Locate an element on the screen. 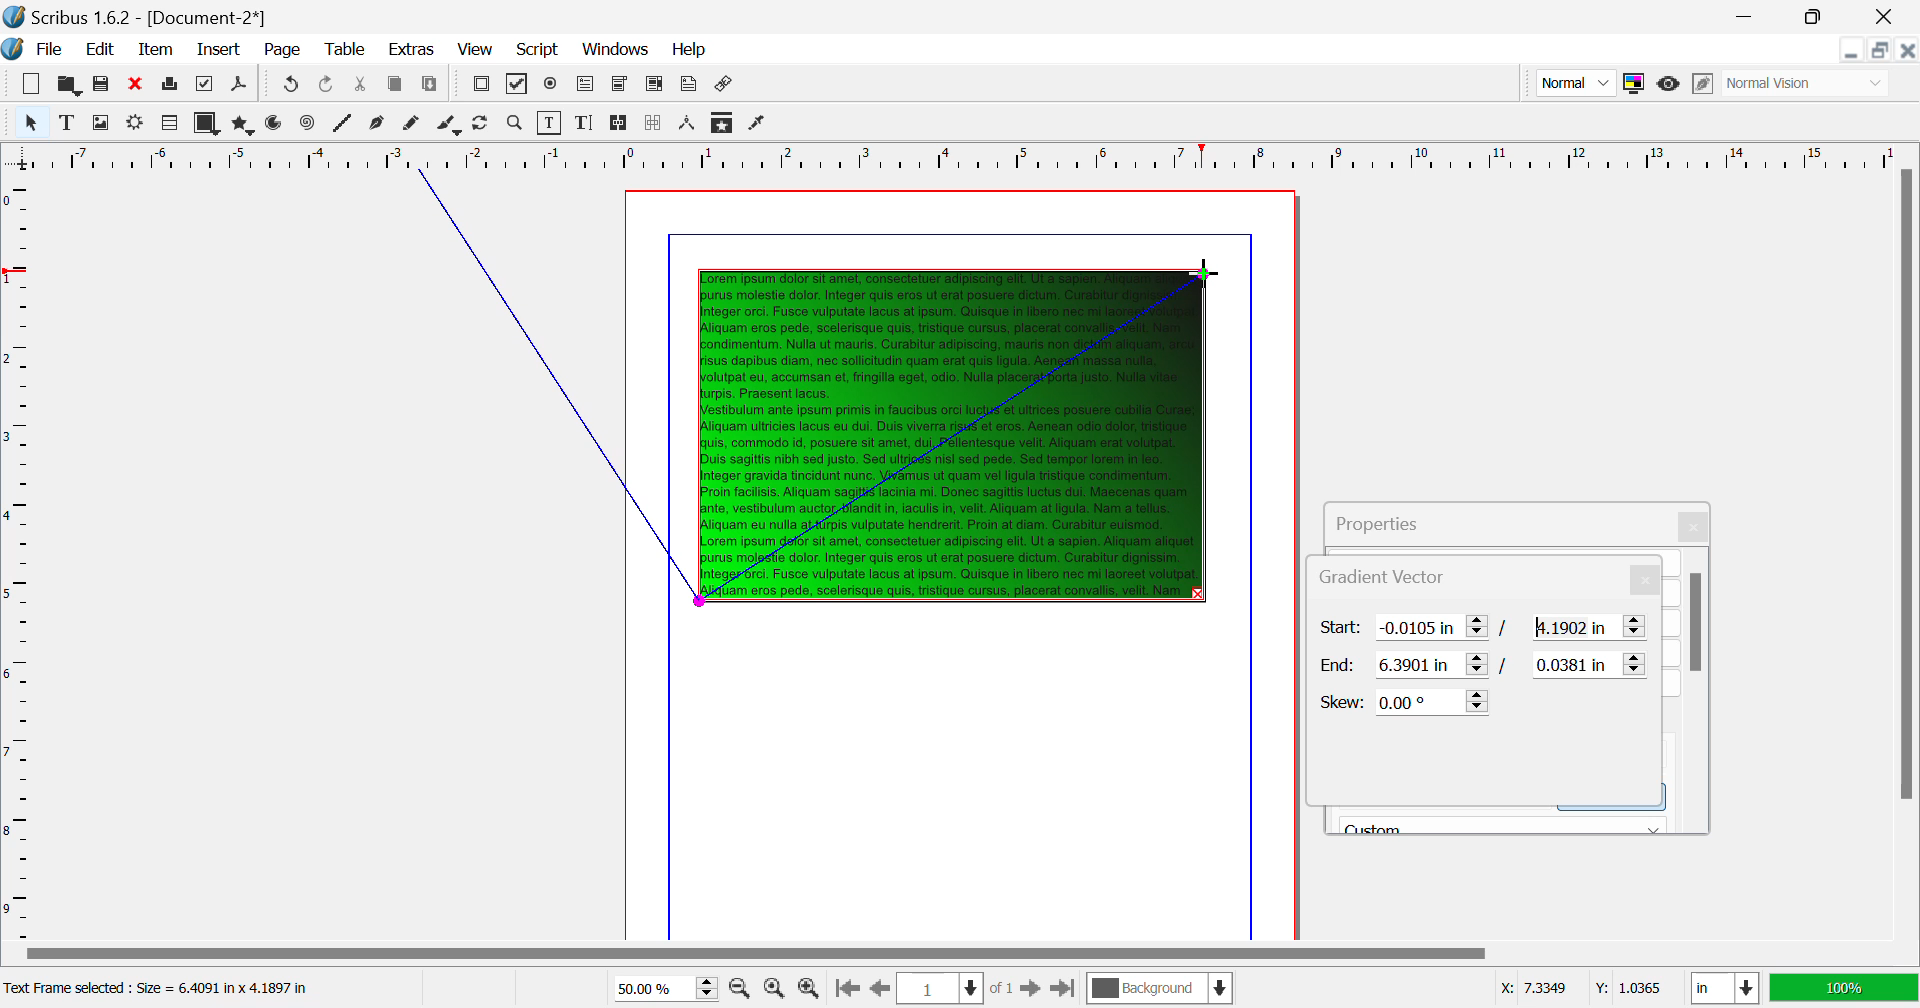 The image size is (1920, 1008). Link Annotation is located at coordinates (726, 86).